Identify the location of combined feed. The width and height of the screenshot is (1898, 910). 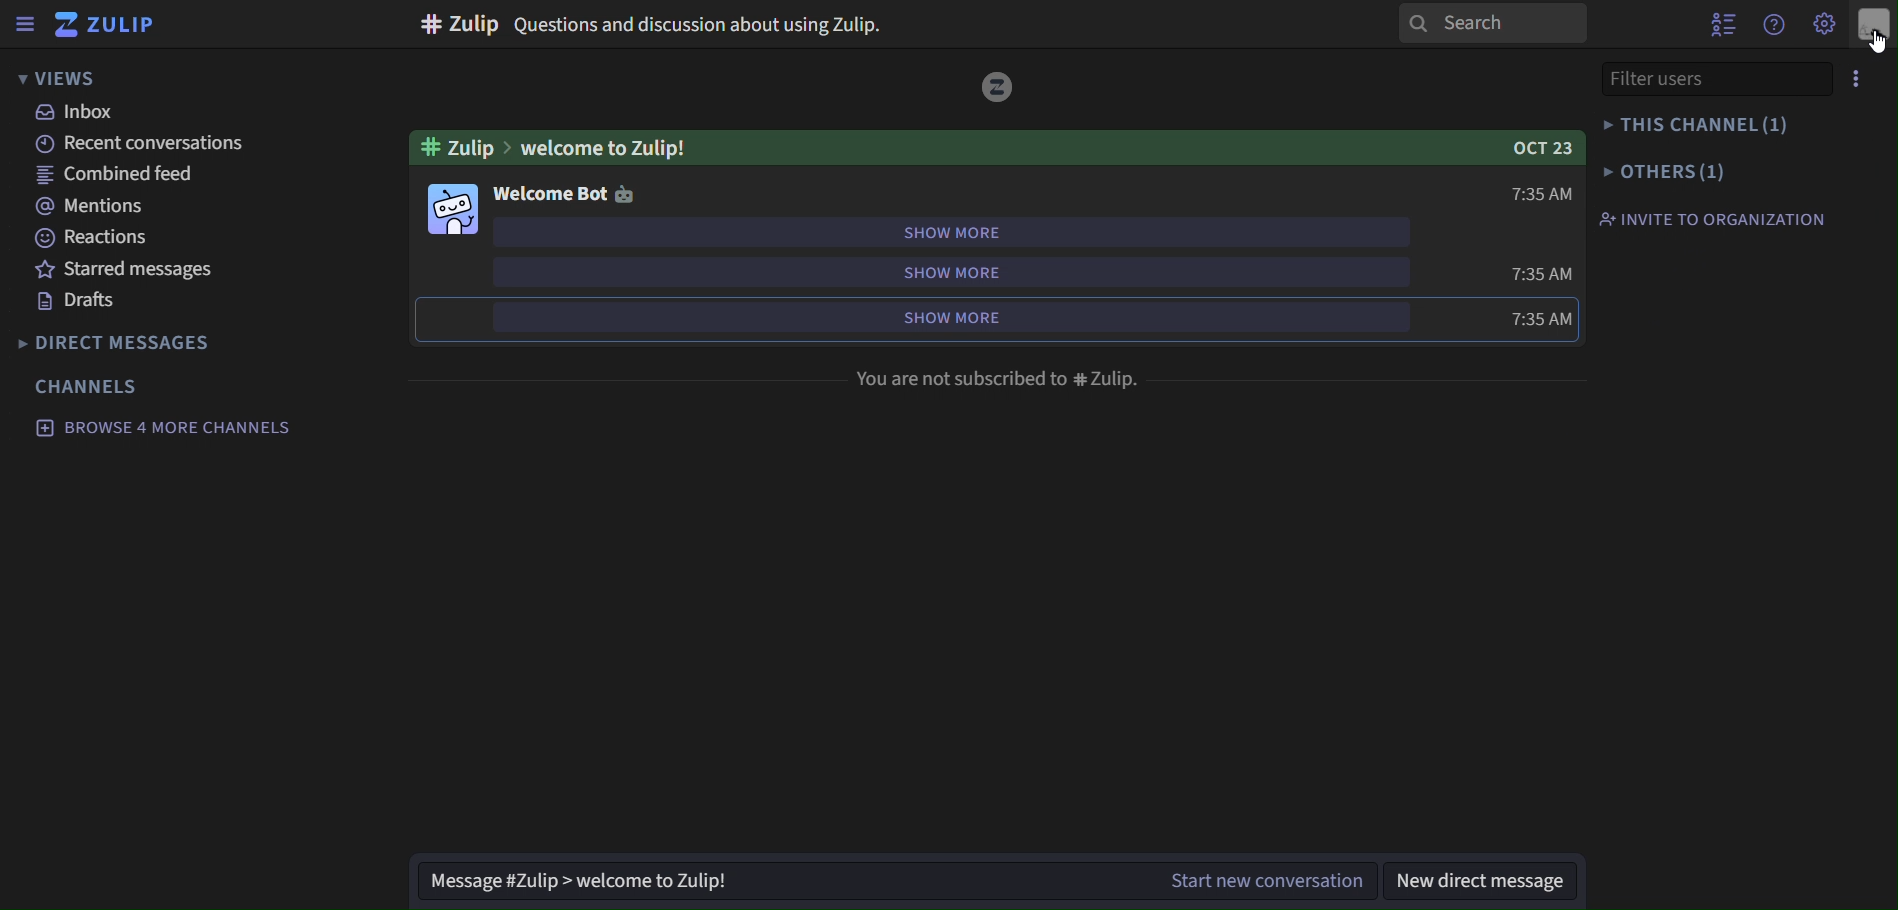
(112, 173).